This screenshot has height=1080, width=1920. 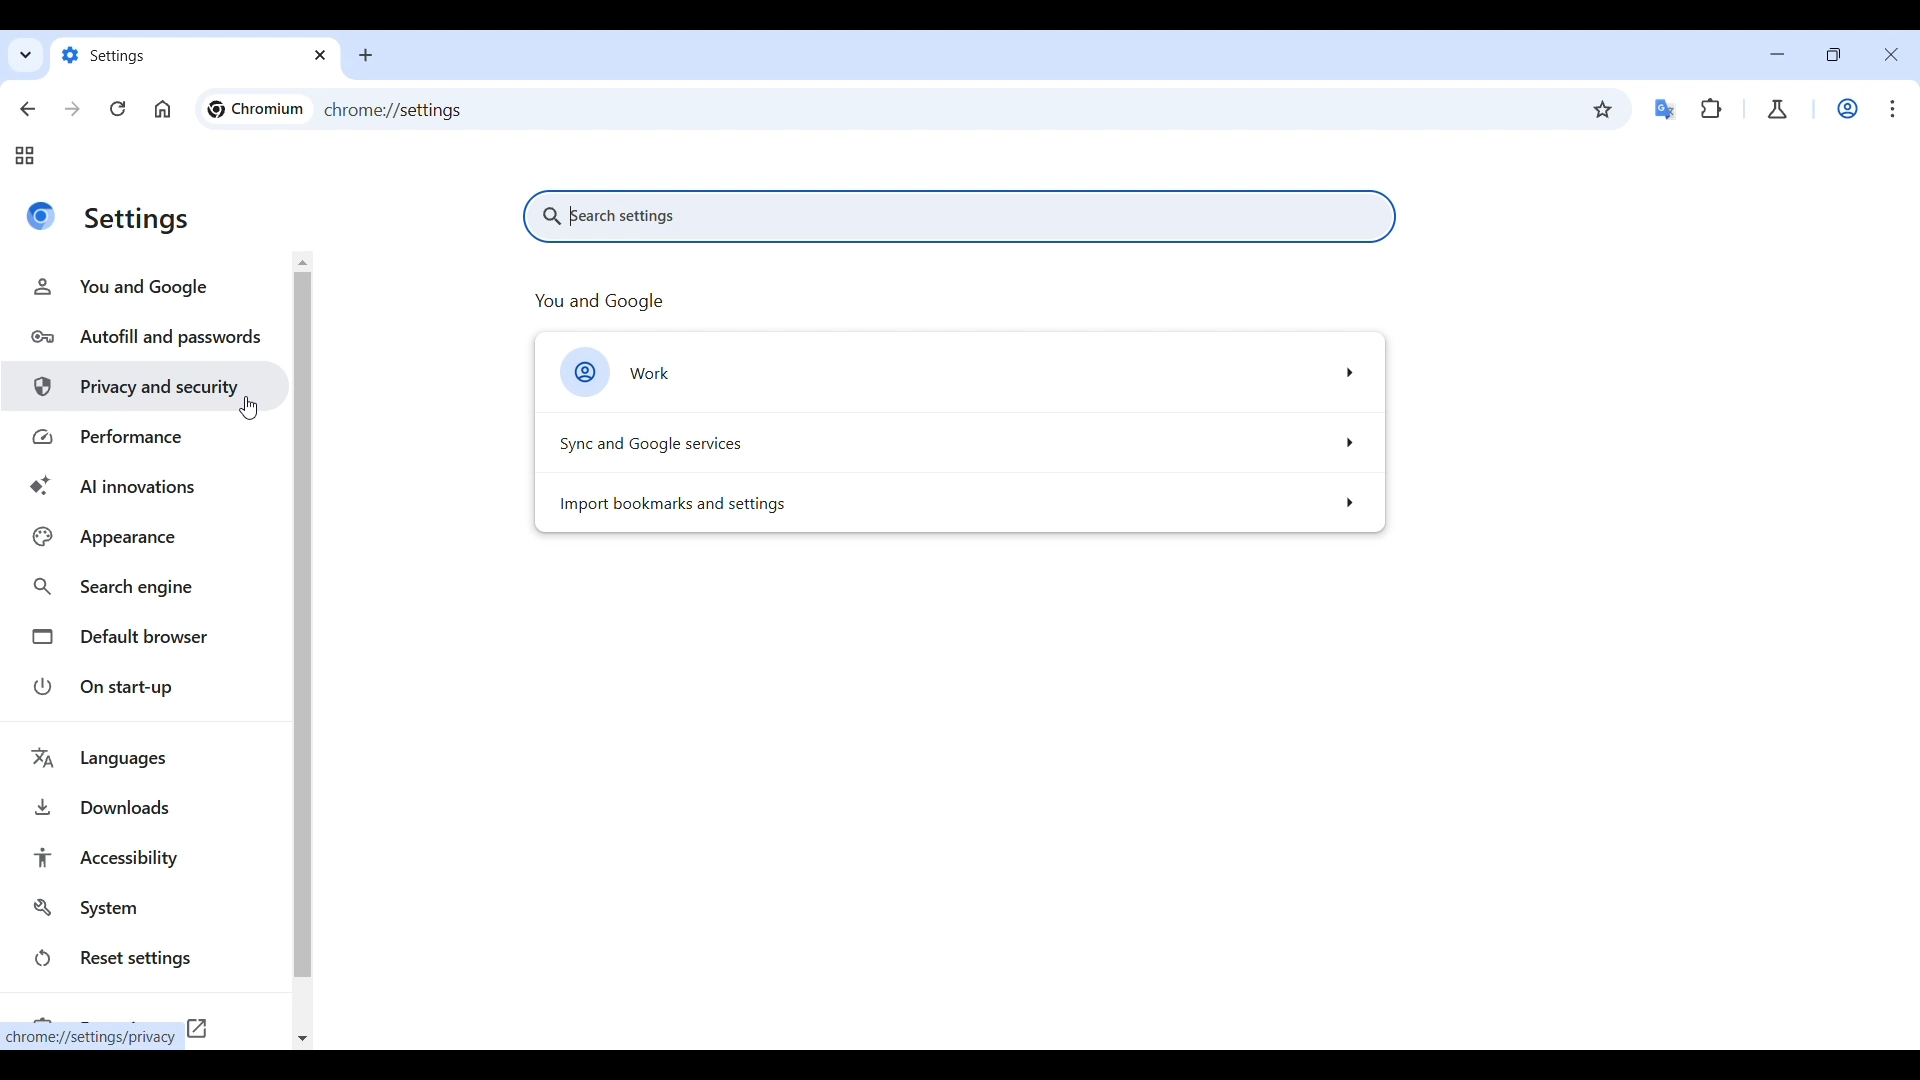 What do you see at coordinates (29, 109) in the screenshot?
I see `Go back` at bounding box center [29, 109].